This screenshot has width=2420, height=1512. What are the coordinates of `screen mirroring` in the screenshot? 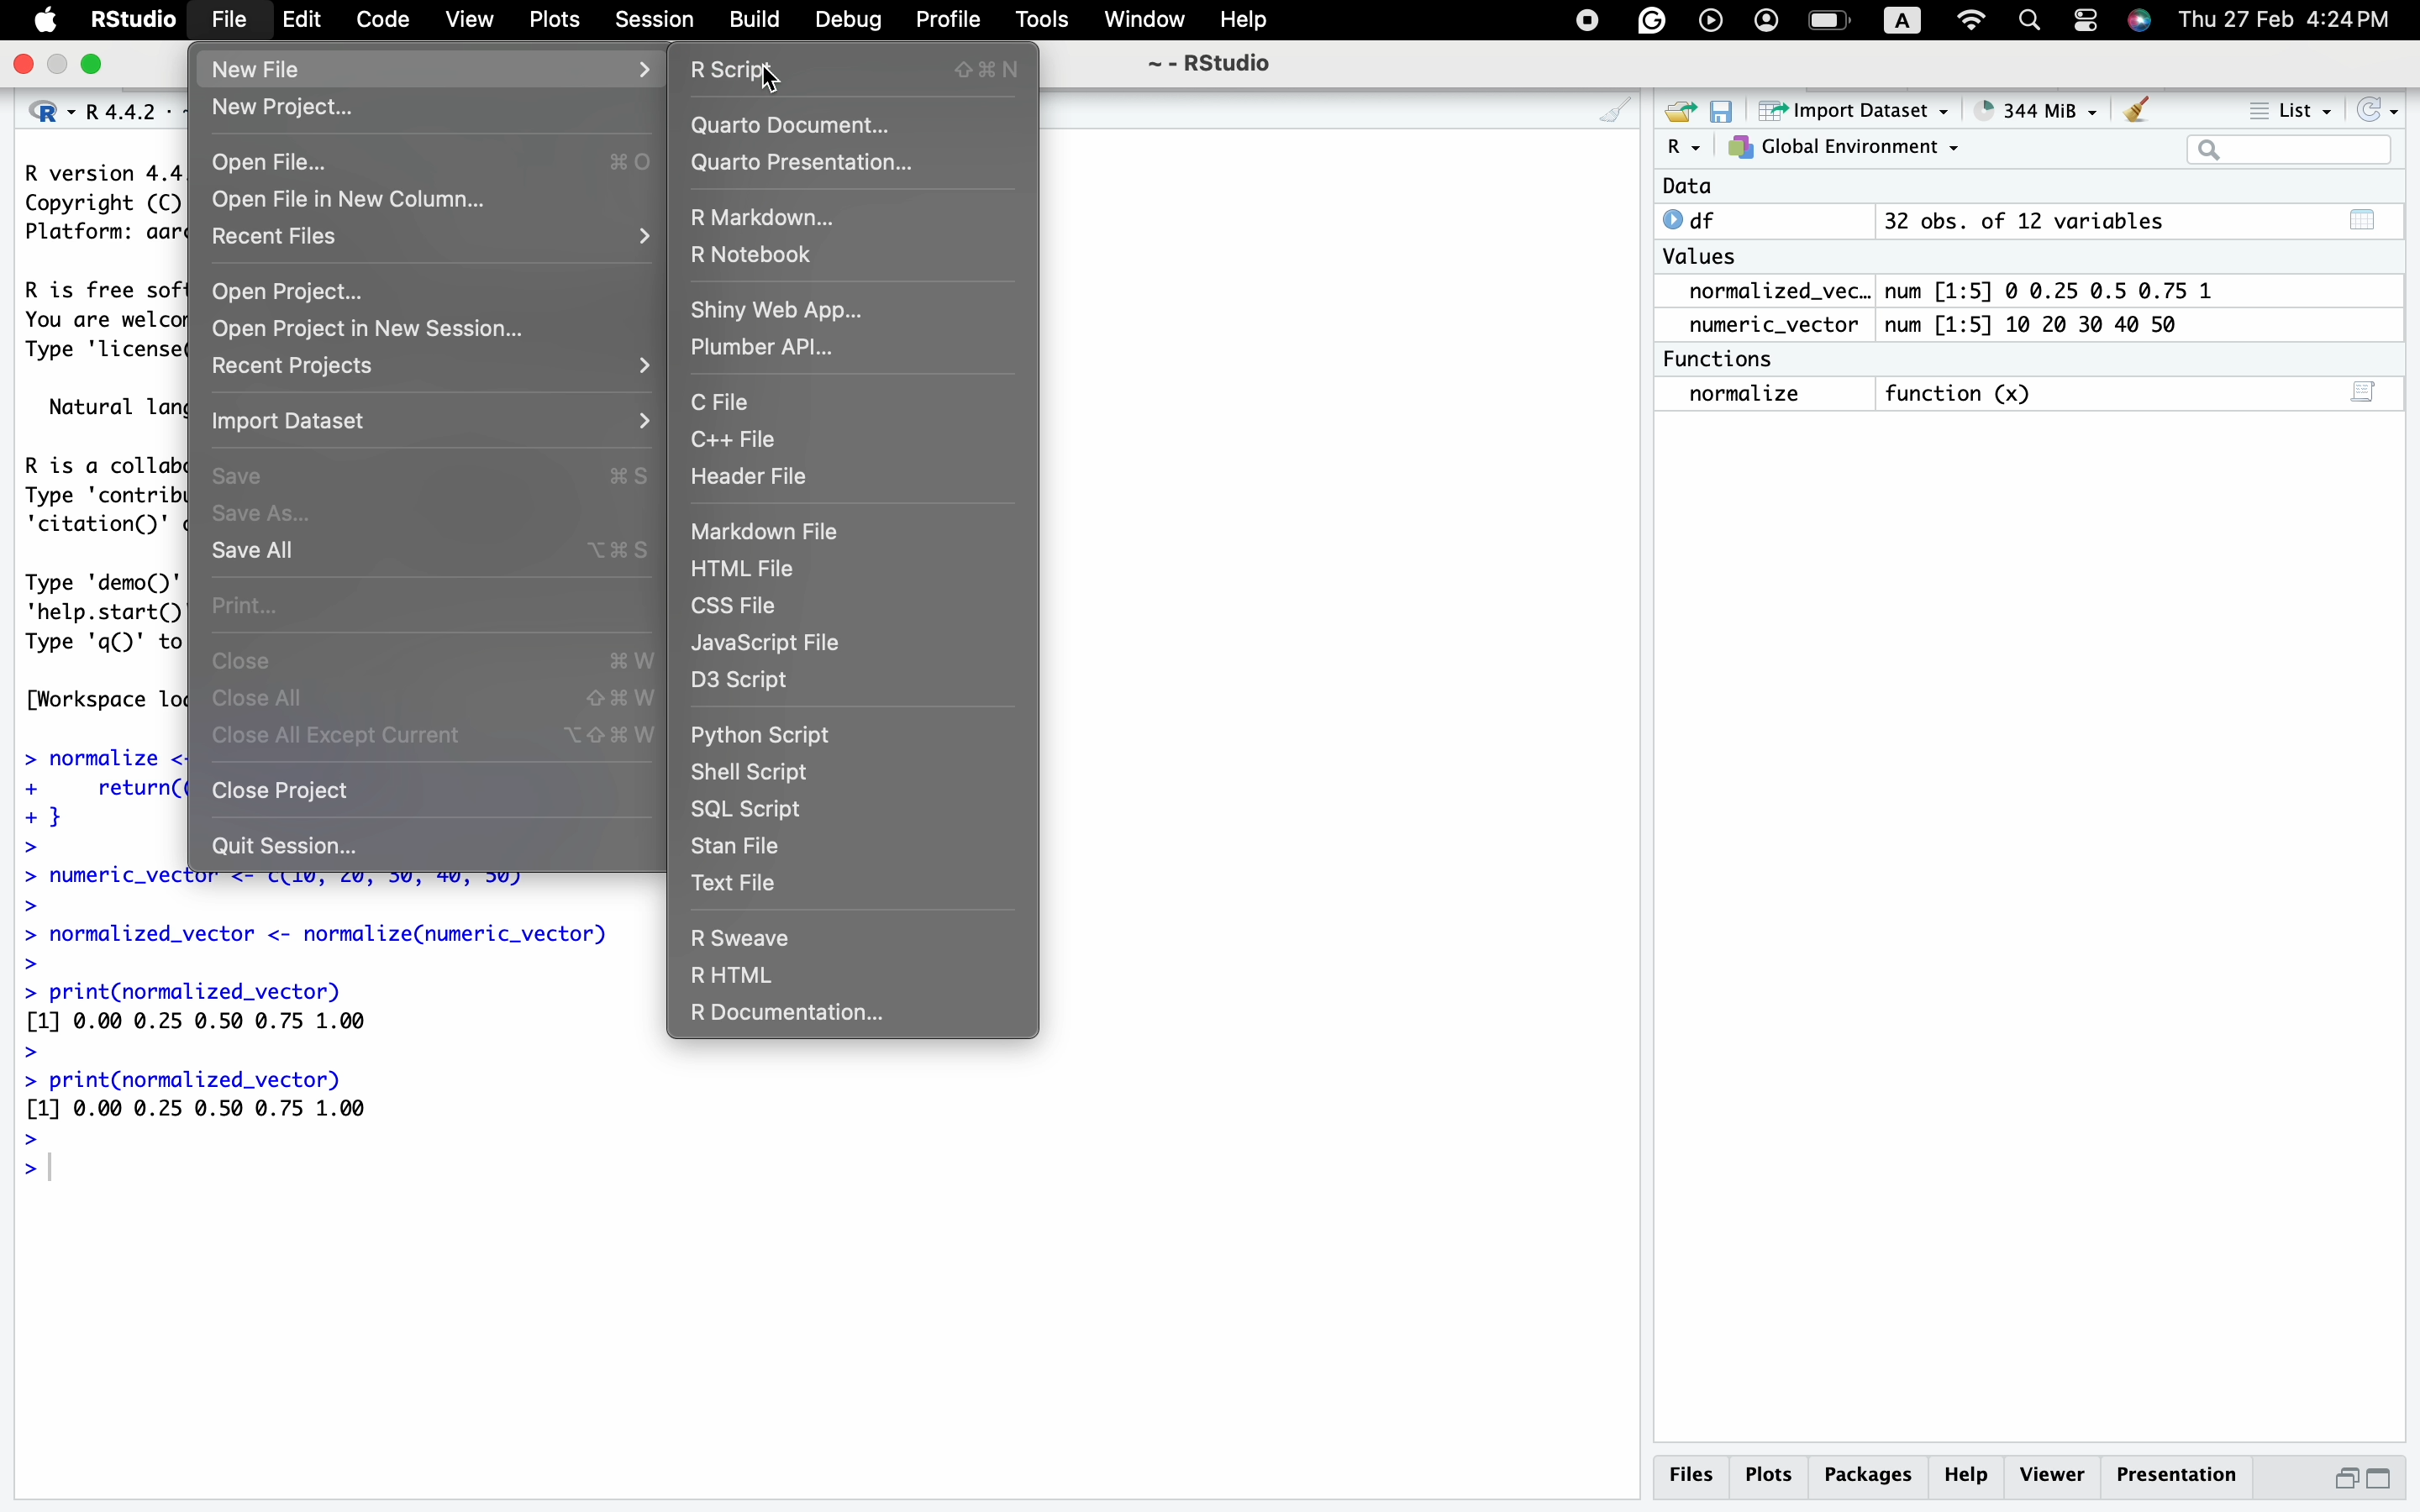 It's located at (2076, 23).